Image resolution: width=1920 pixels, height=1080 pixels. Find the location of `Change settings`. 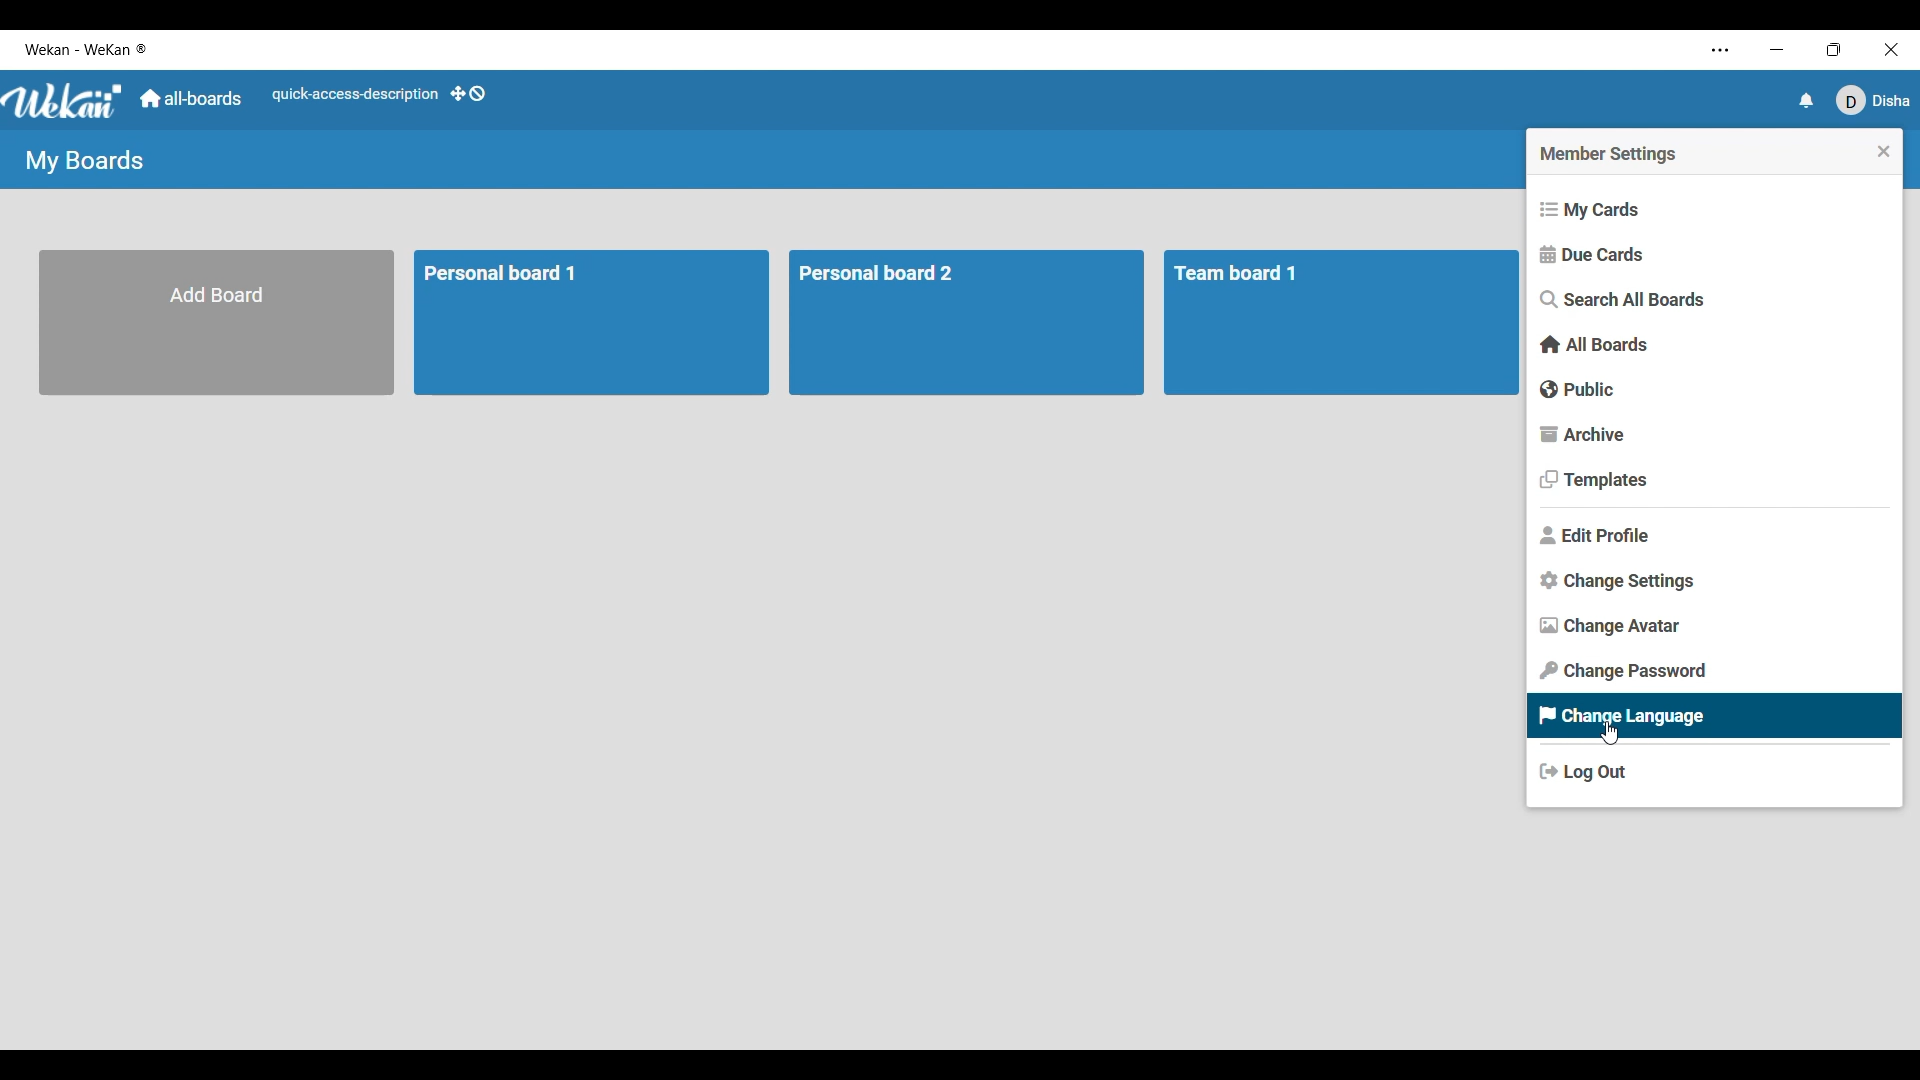

Change settings is located at coordinates (1715, 581).